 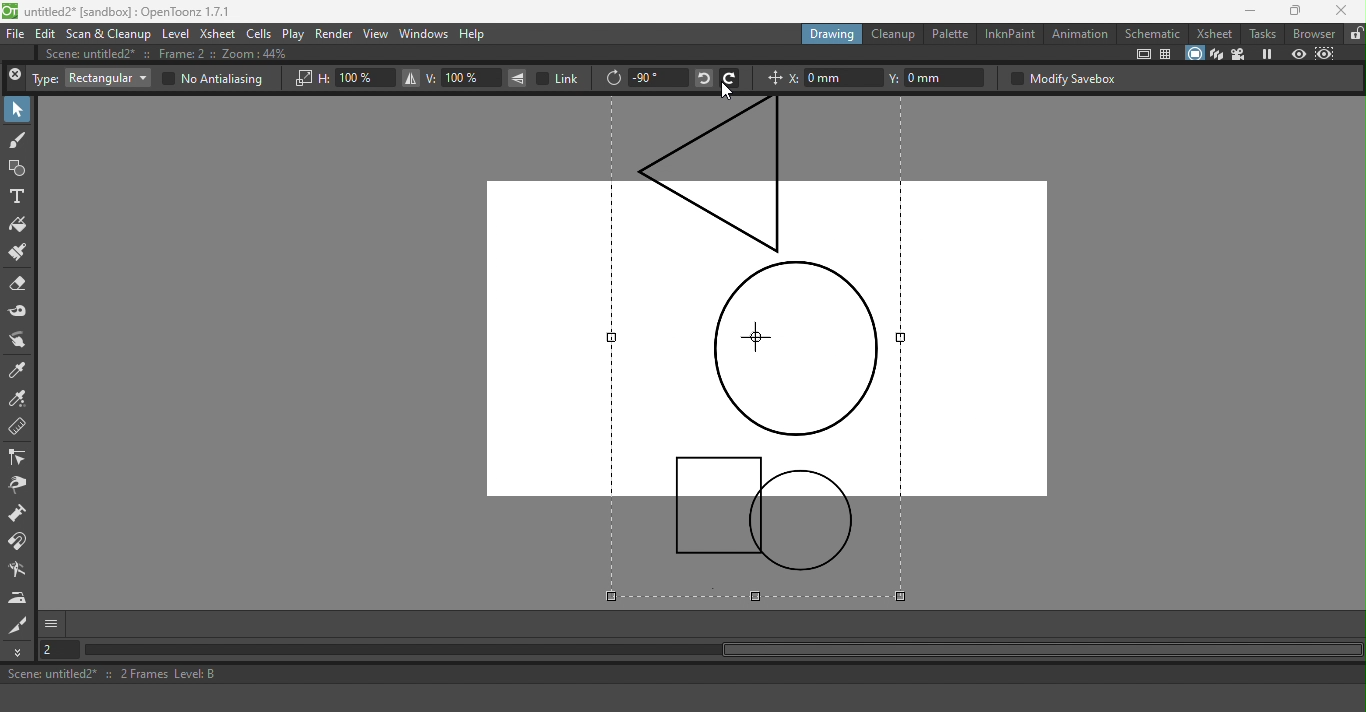 What do you see at coordinates (46, 35) in the screenshot?
I see `Edit` at bounding box center [46, 35].